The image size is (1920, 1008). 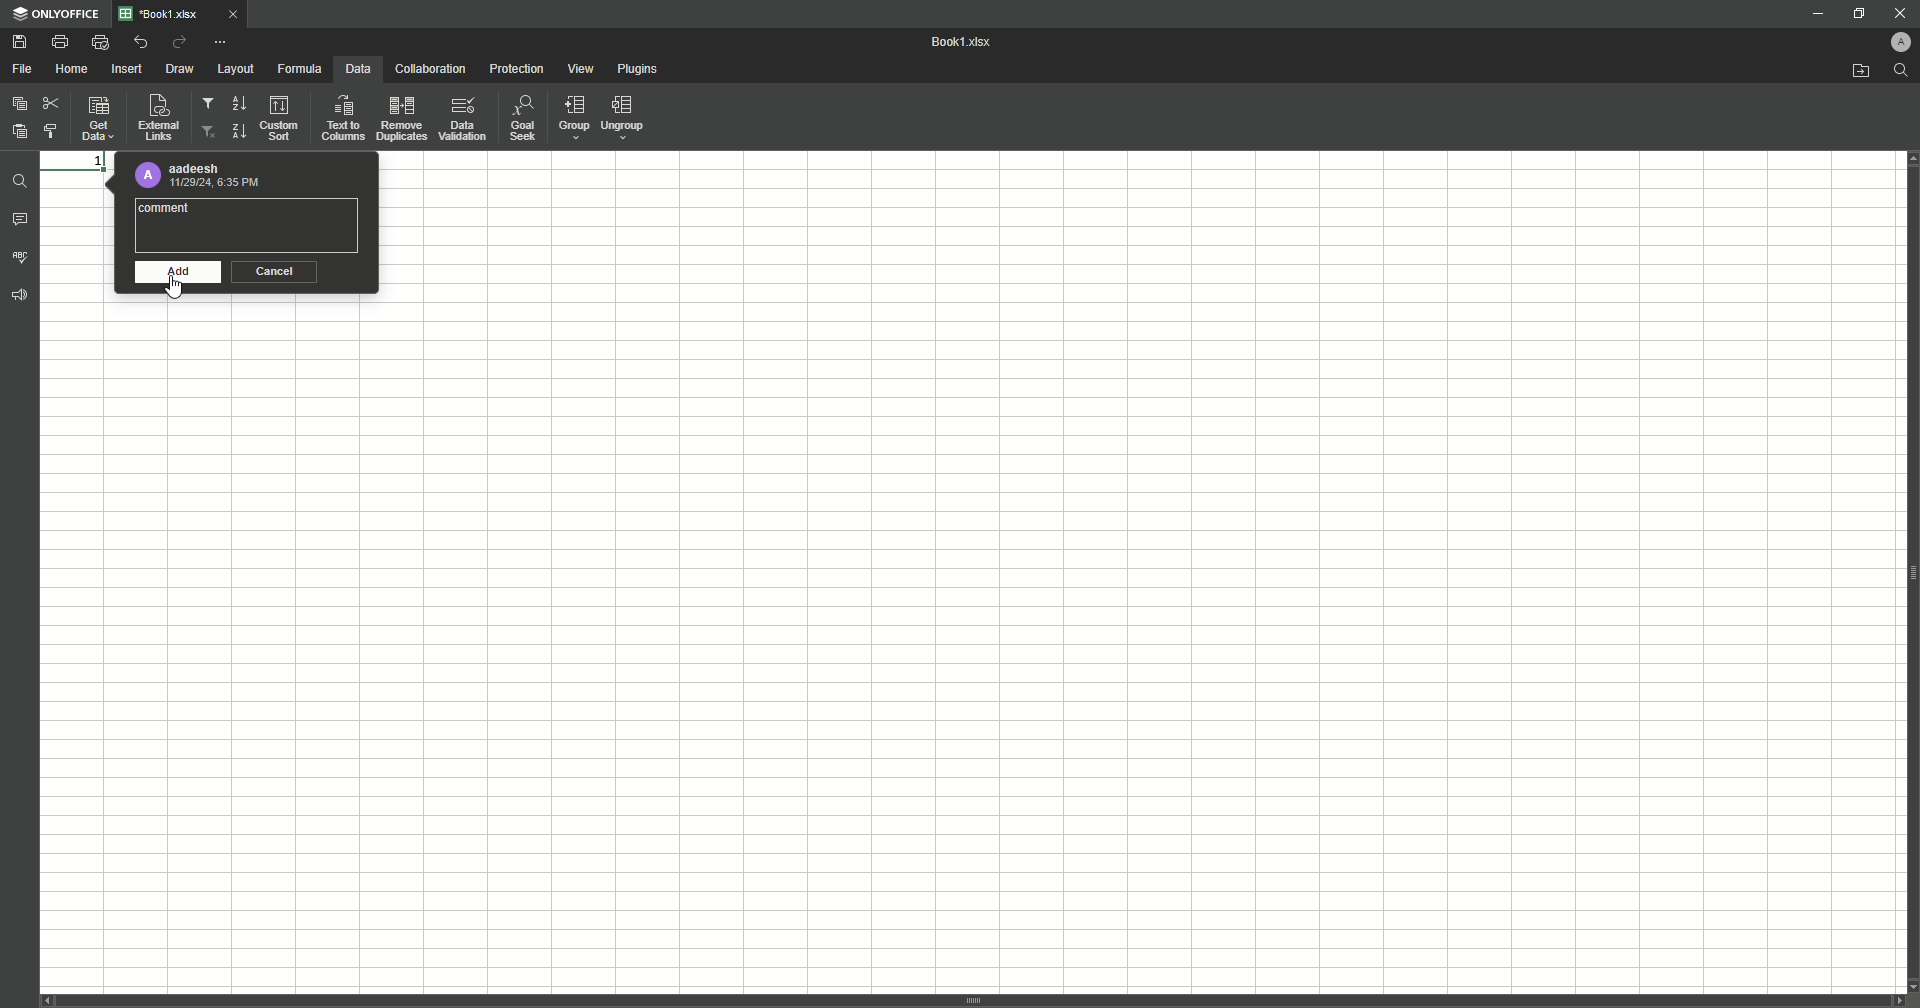 What do you see at coordinates (628, 118) in the screenshot?
I see `` at bounding box center [628, 118].